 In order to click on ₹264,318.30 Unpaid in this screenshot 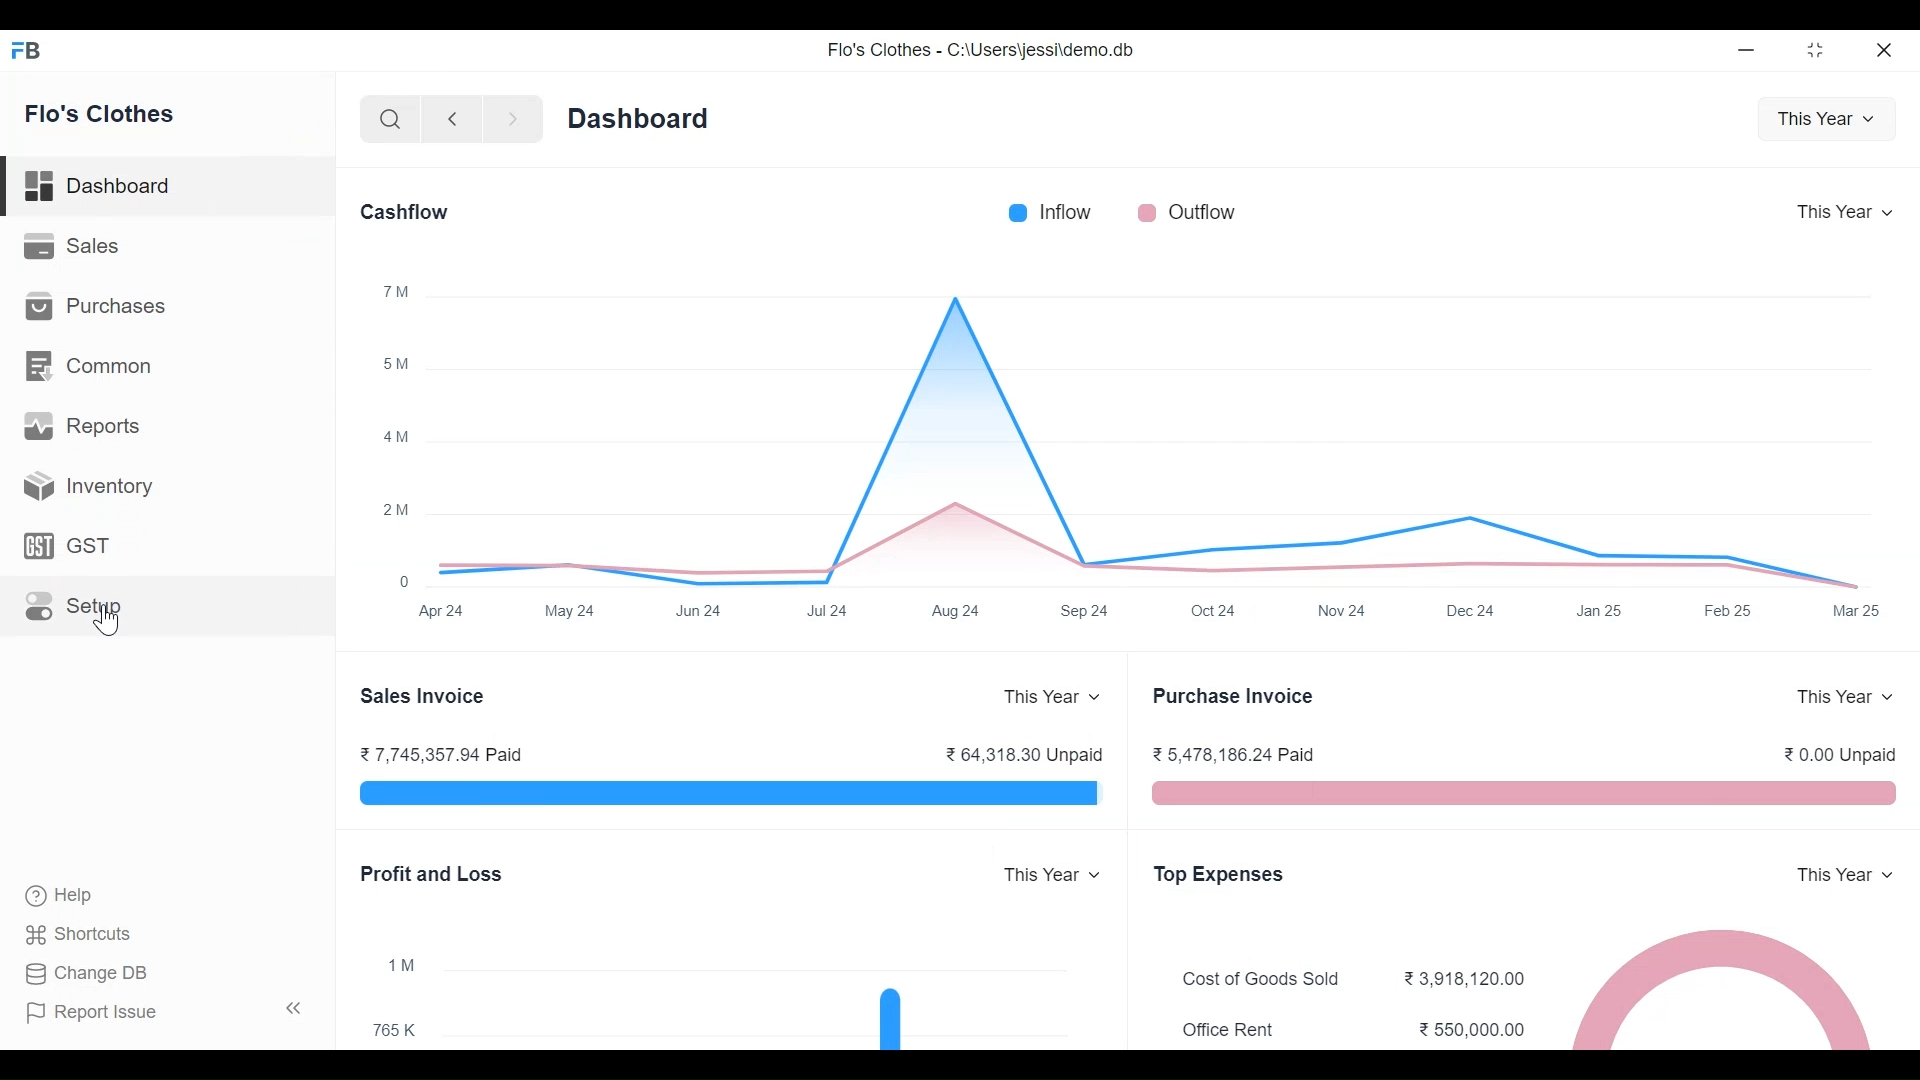, I will do `click(1013, 757)`.